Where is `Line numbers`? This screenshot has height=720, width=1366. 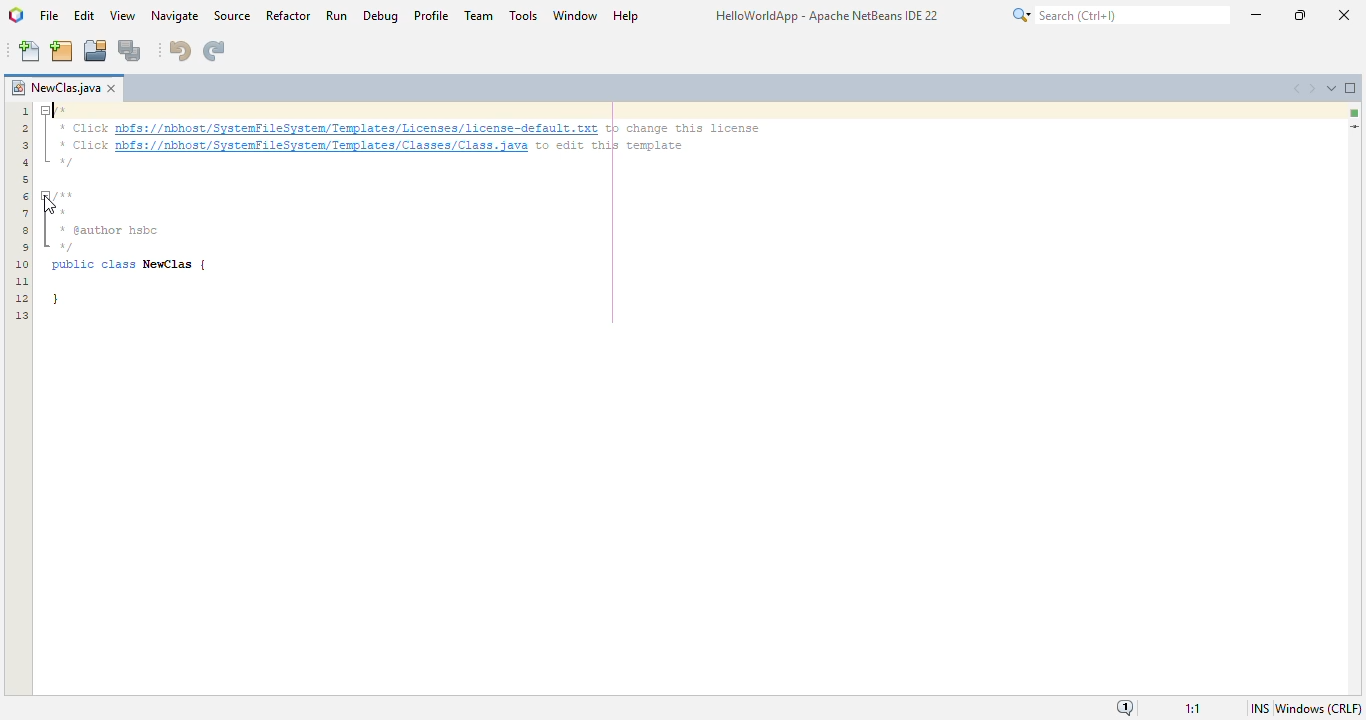 Line numbers is located at coordinates (20, 214).